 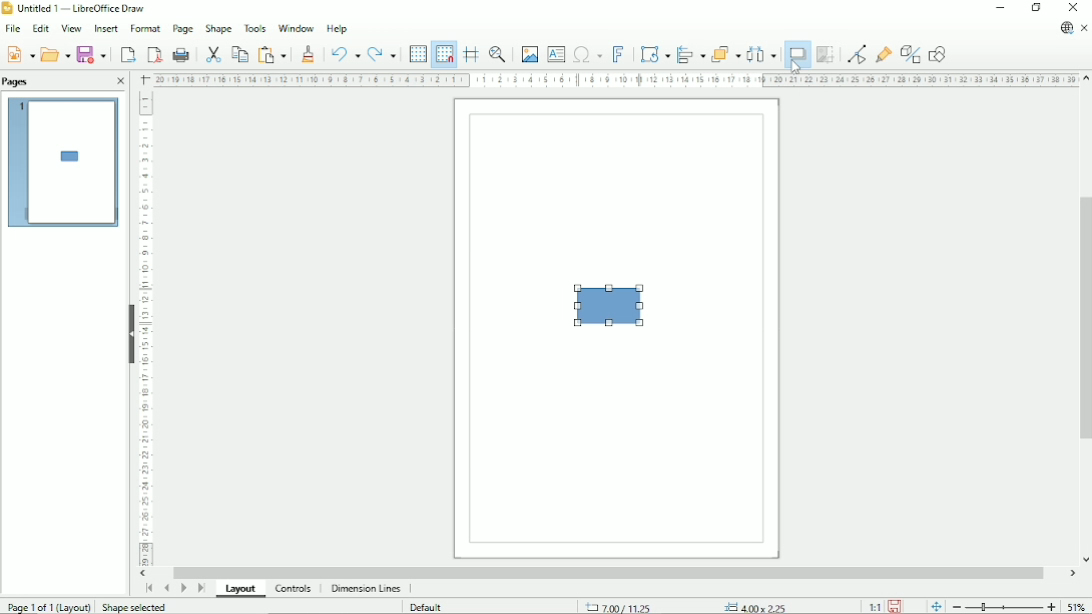 What do you see at coordinates (653, 54) in the screenshot?
I see `Transformations` at bounding box center [653, 54].